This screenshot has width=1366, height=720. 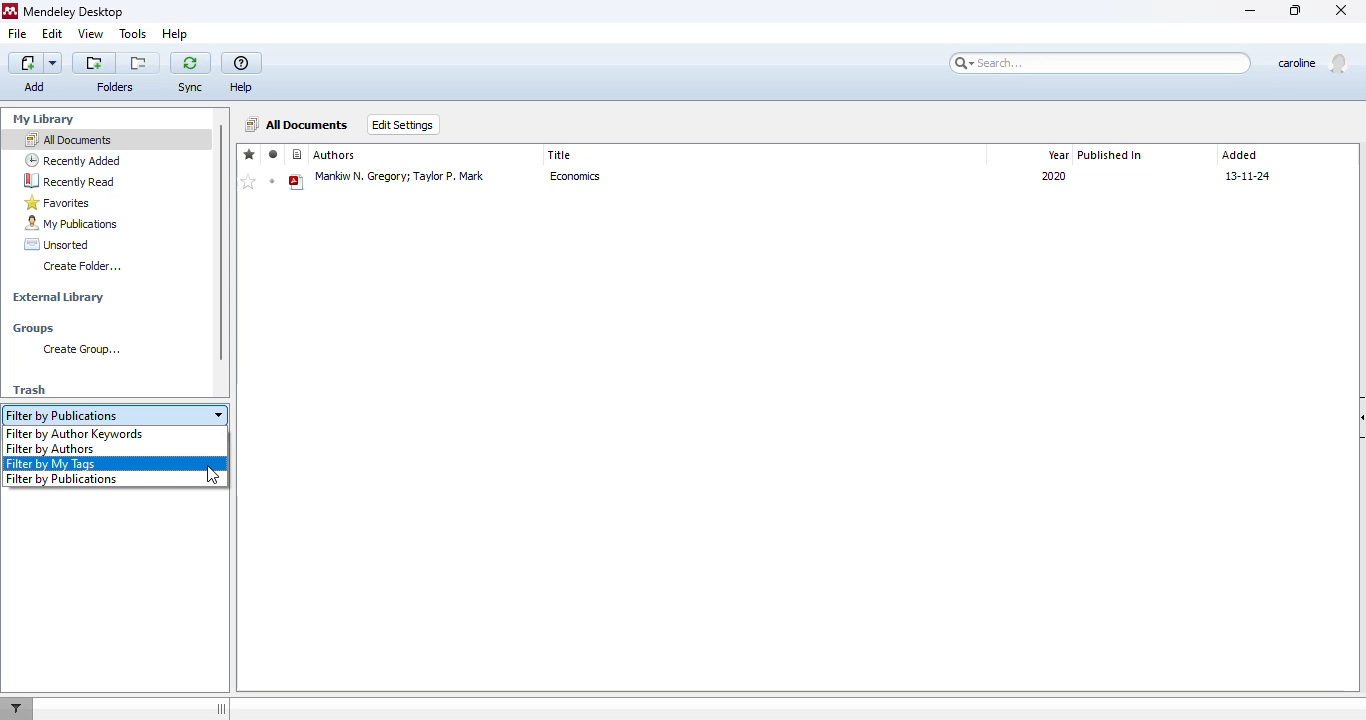 What do you see at coordinates (560, 155) in the screenshot?
I see `title` at bounding box center [560, 155].